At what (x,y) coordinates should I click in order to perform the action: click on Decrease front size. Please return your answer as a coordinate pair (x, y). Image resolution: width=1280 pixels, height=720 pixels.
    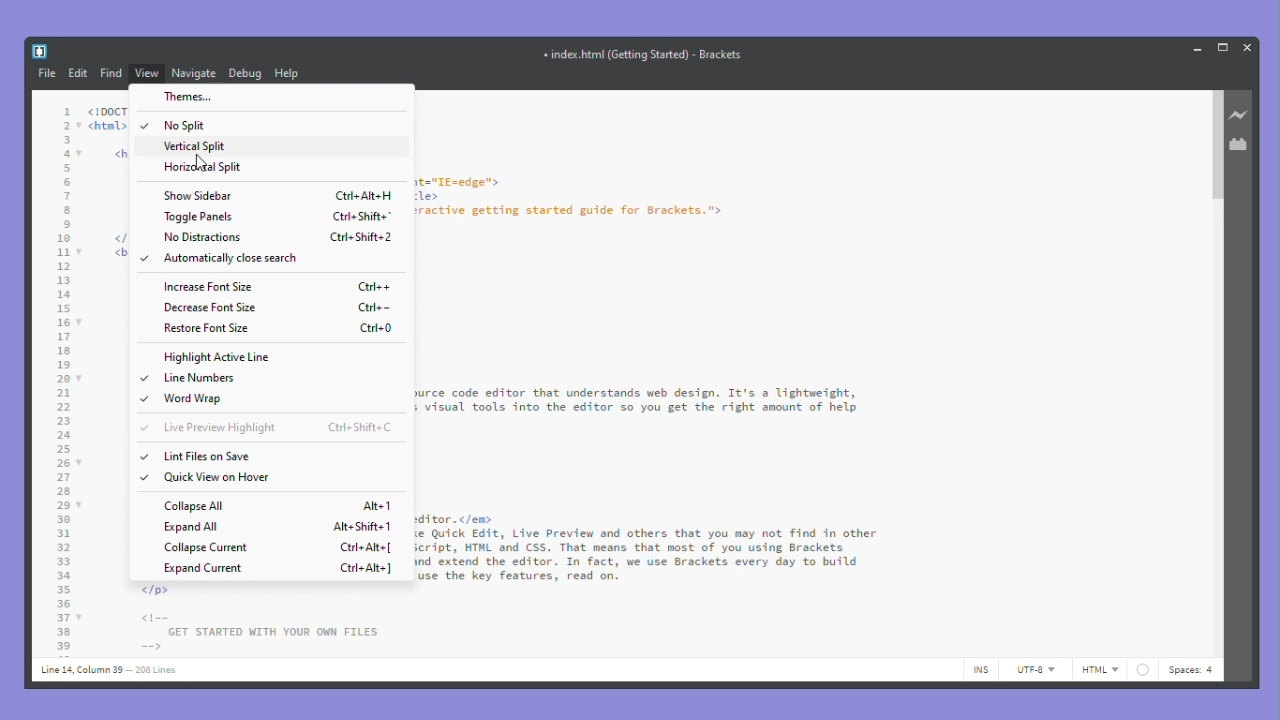
    Looking at the image, I should click on (277, 309).